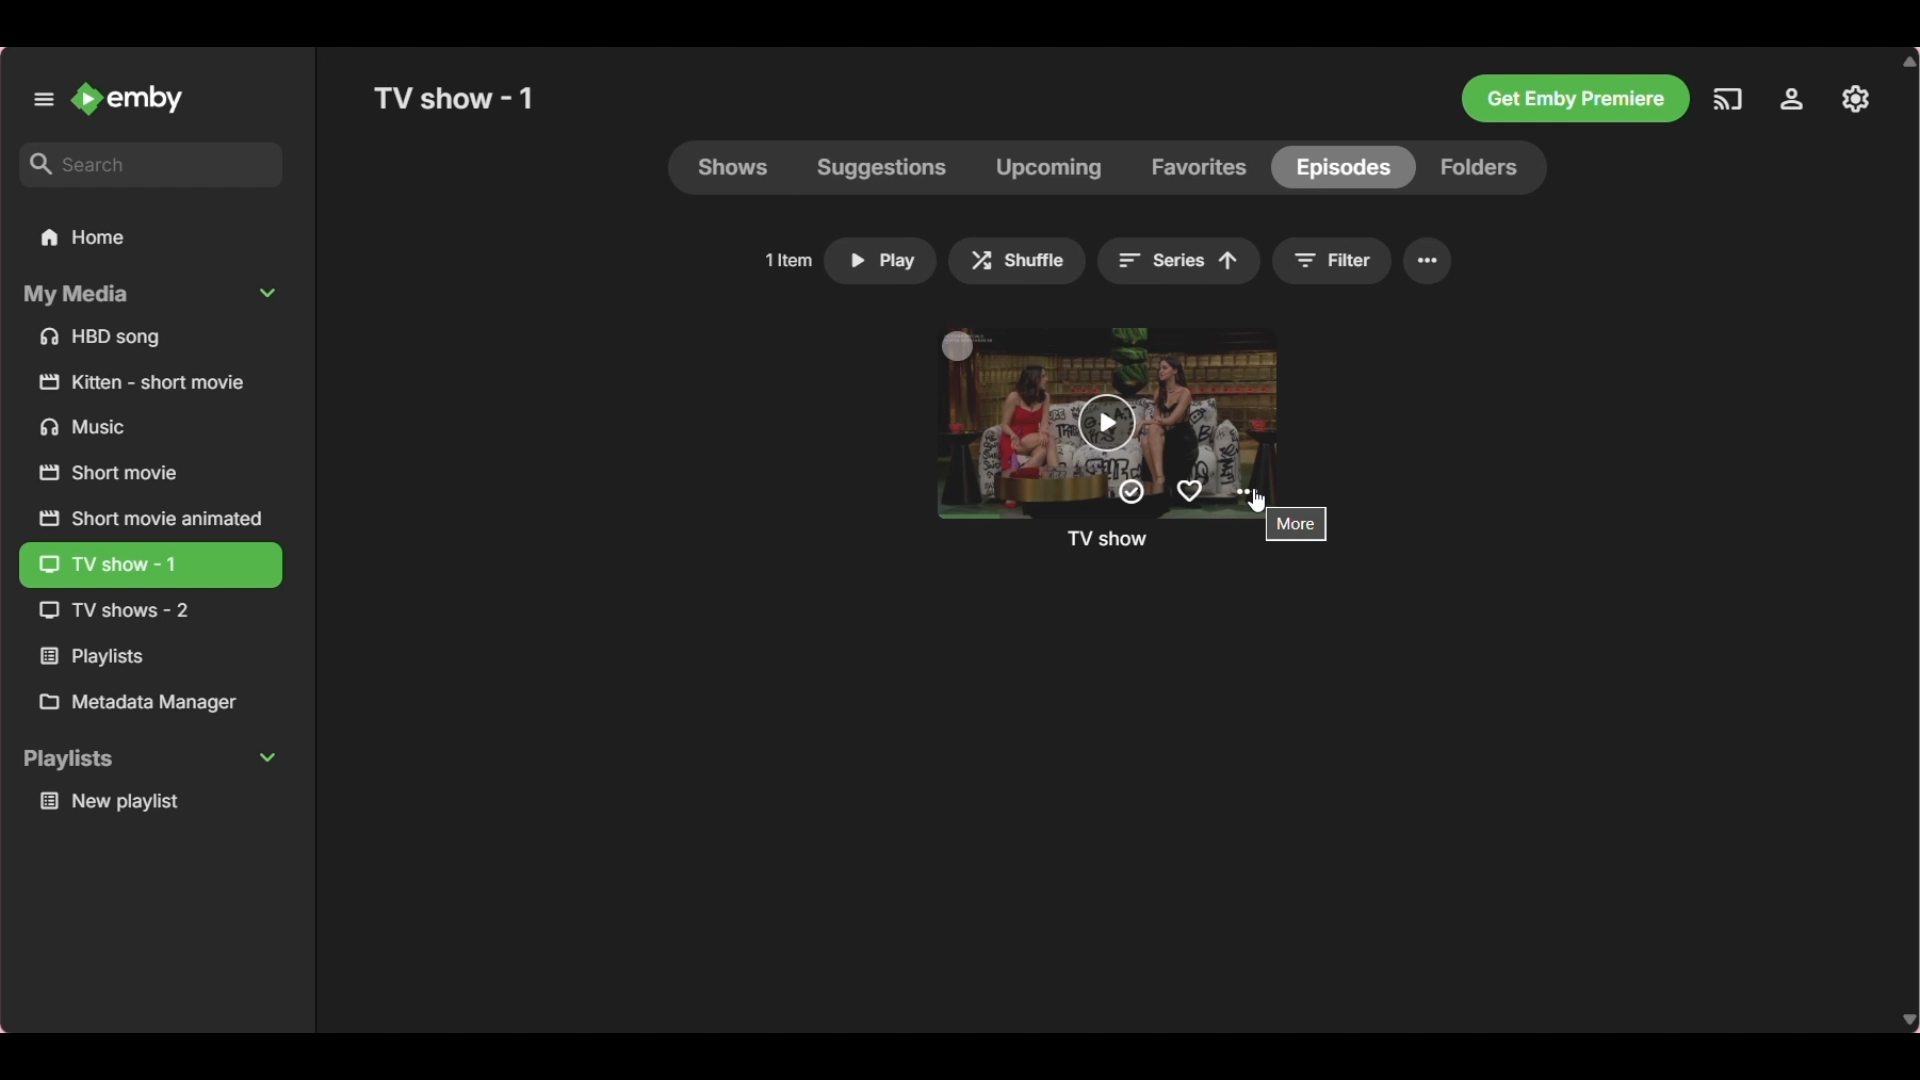 The width and height of the screenshot is (1920, 1080). I want to click on Favorites, so click(1199, 167).